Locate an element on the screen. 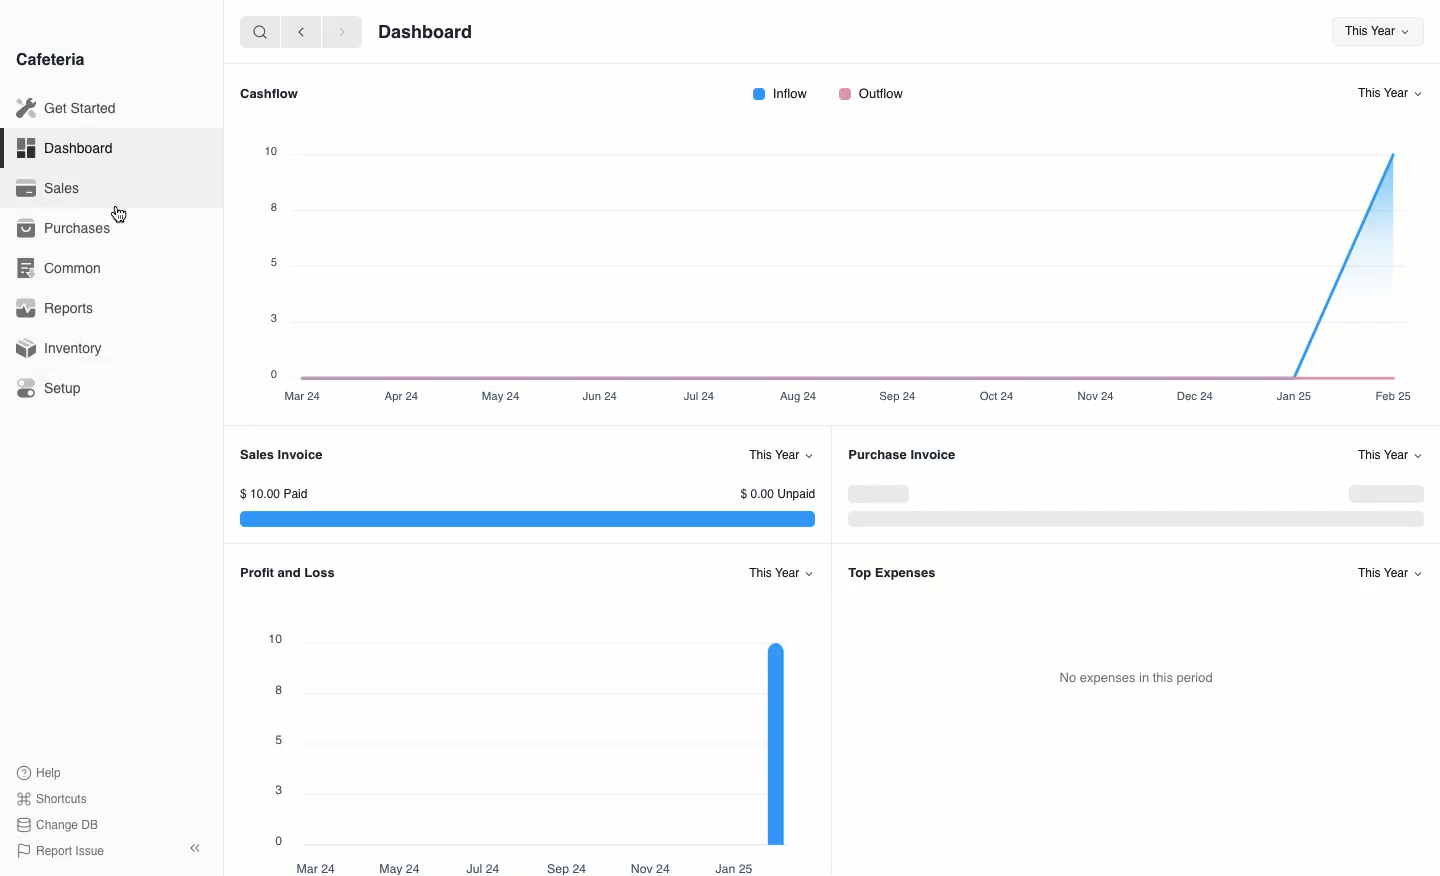 Image resolution: width=1440 pixels, height=876 pixels. 0 is located at coordinates (274, 373).